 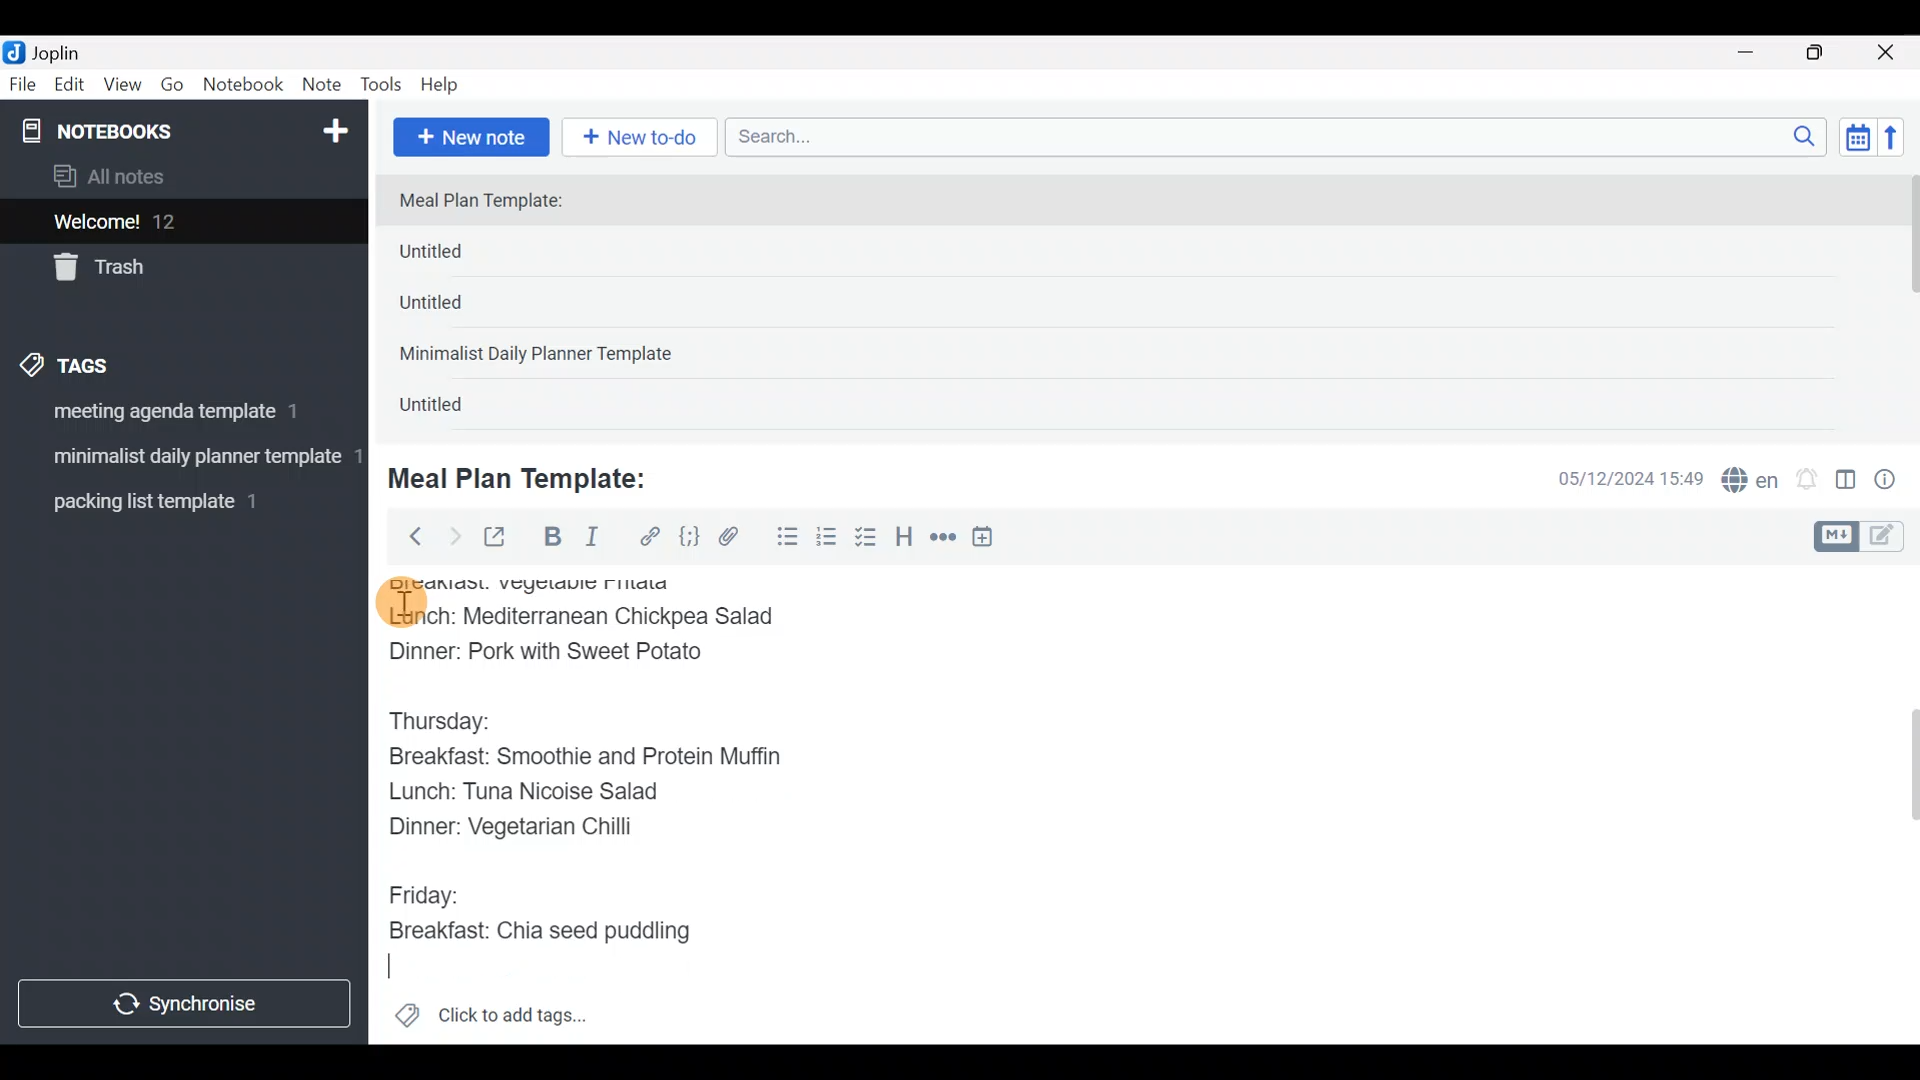 What do you see at coordinates (502, 538) in the screenshot?
I see `Toggle external editing` at bounding box center [502, 538].